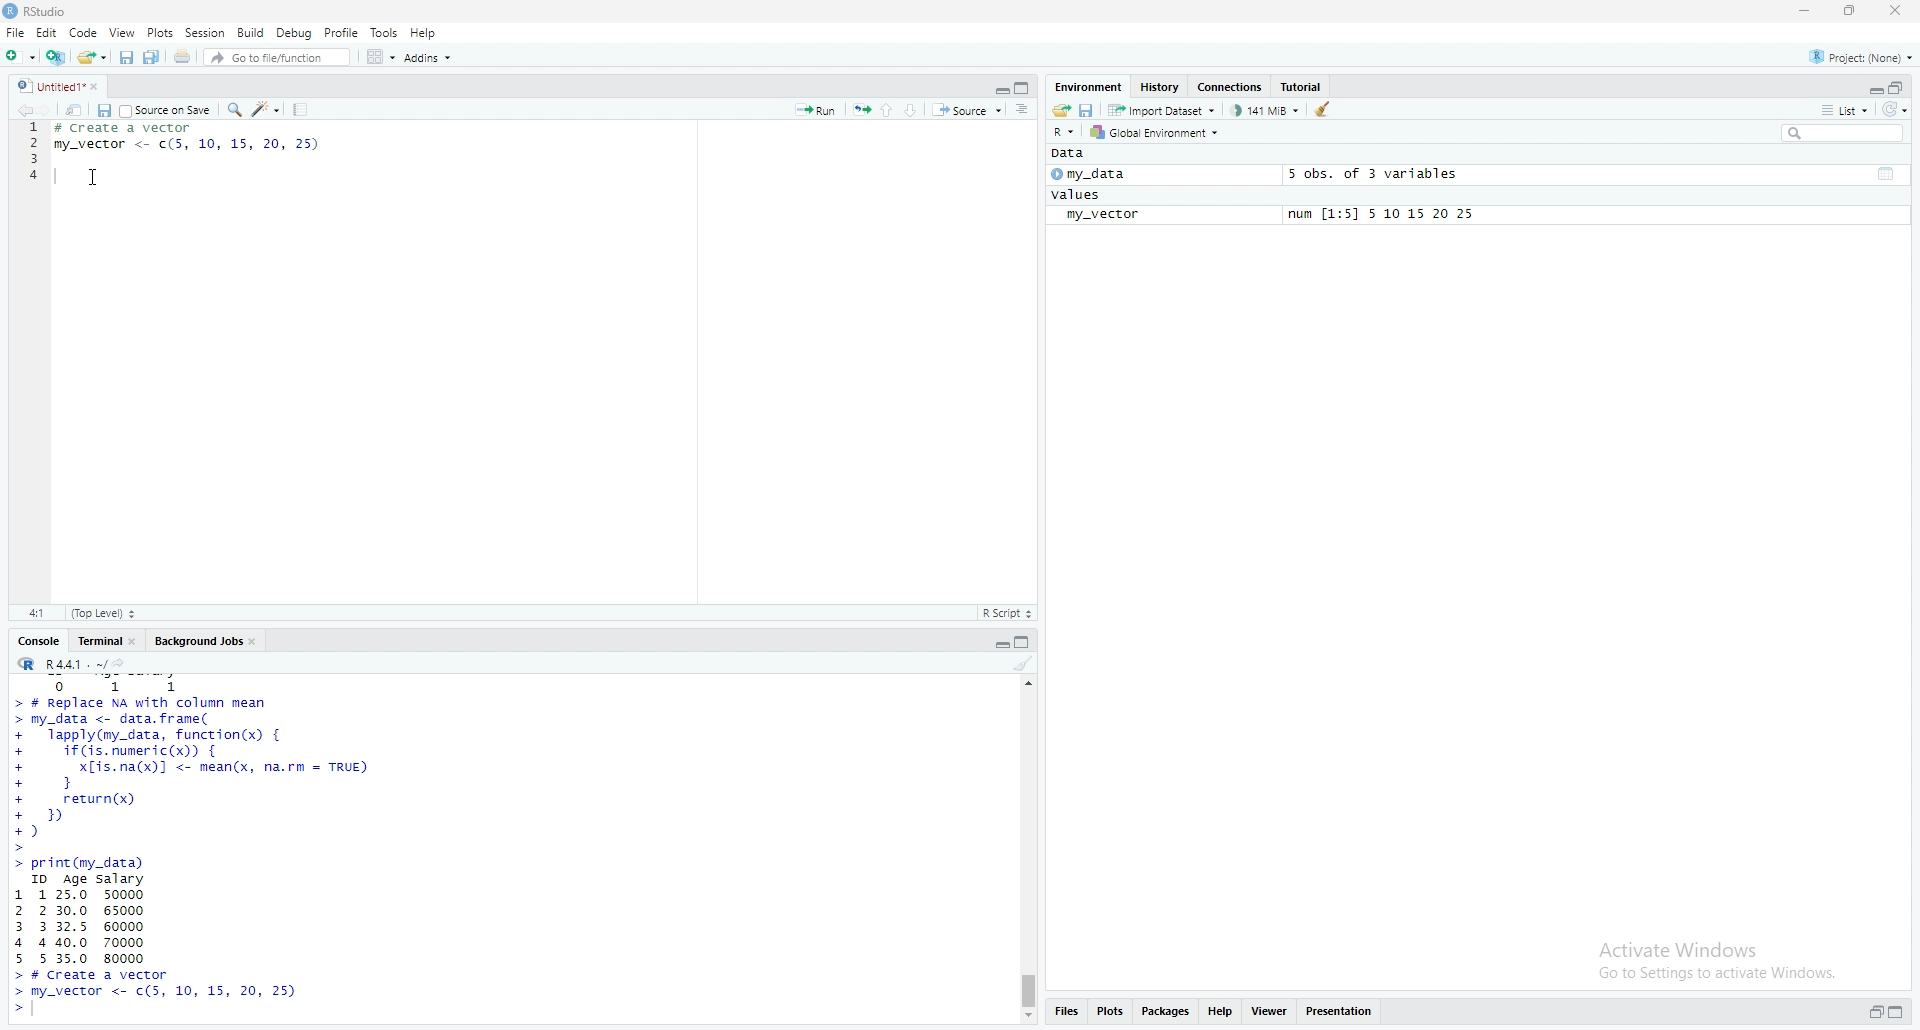 The width and height of the screenshot is (1920, 1030). What do you see at coordinates (1023, 664) in the screenshot?
I see `clear console` at bounding box center [1023, 664].